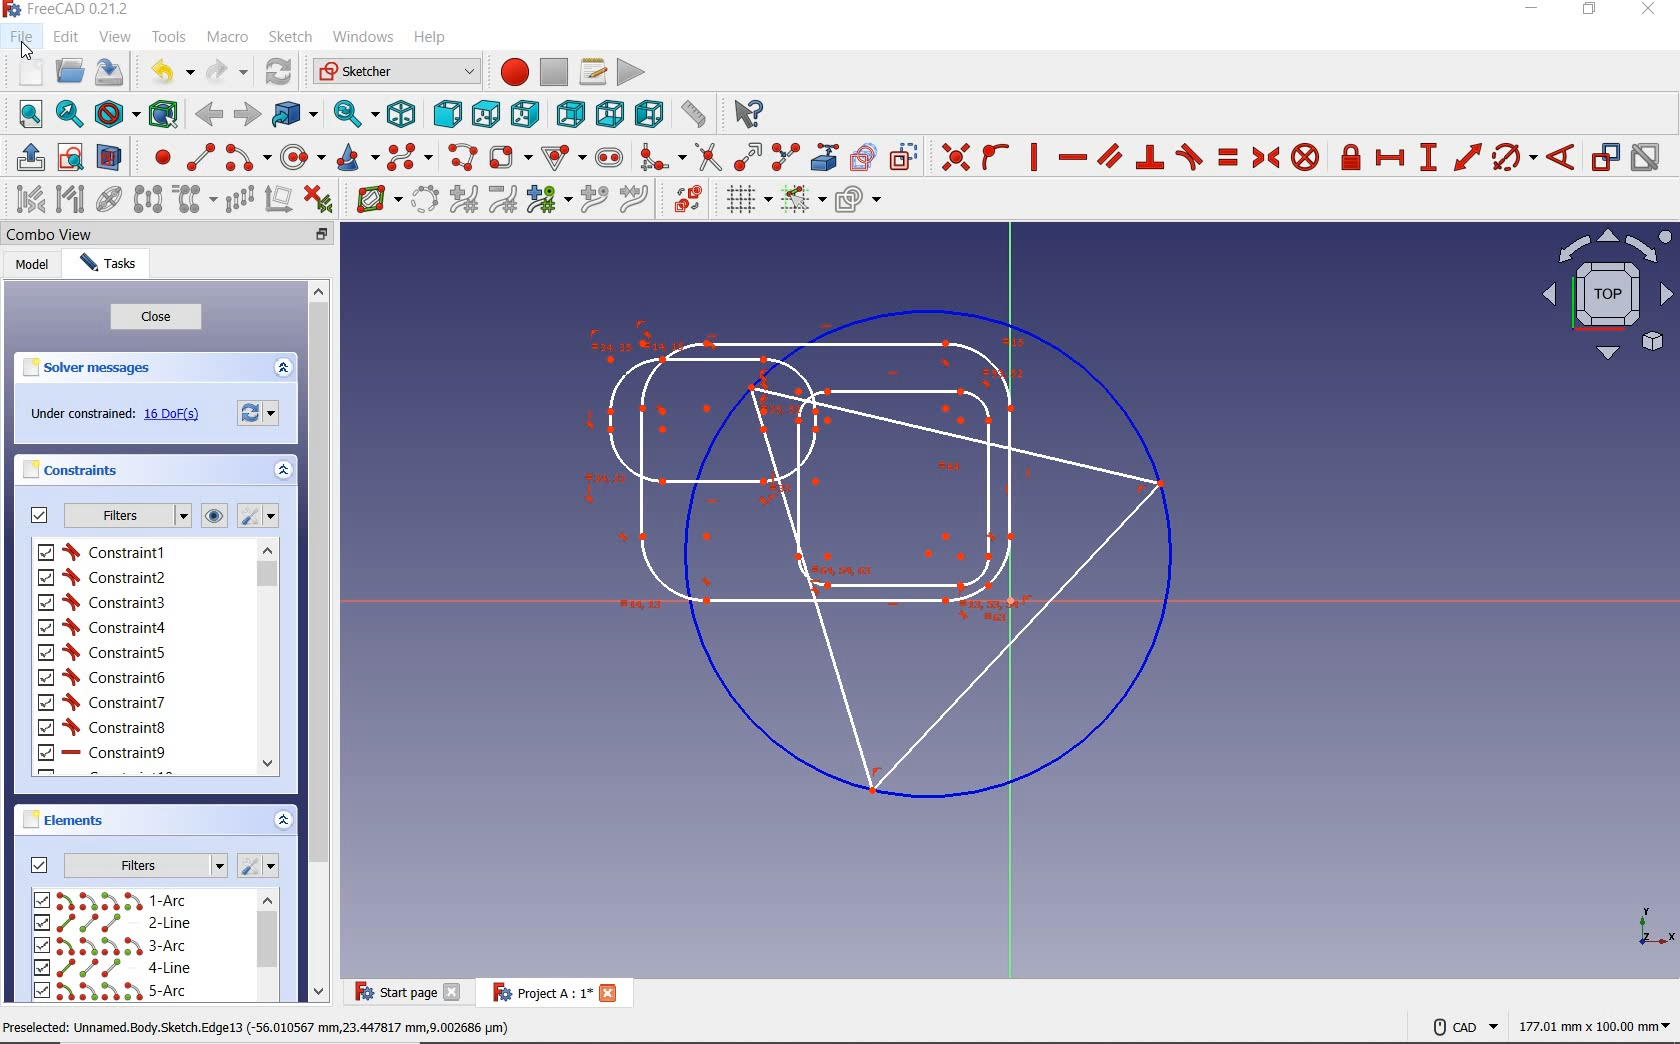  I want to click on create arc, so click(247, 157).